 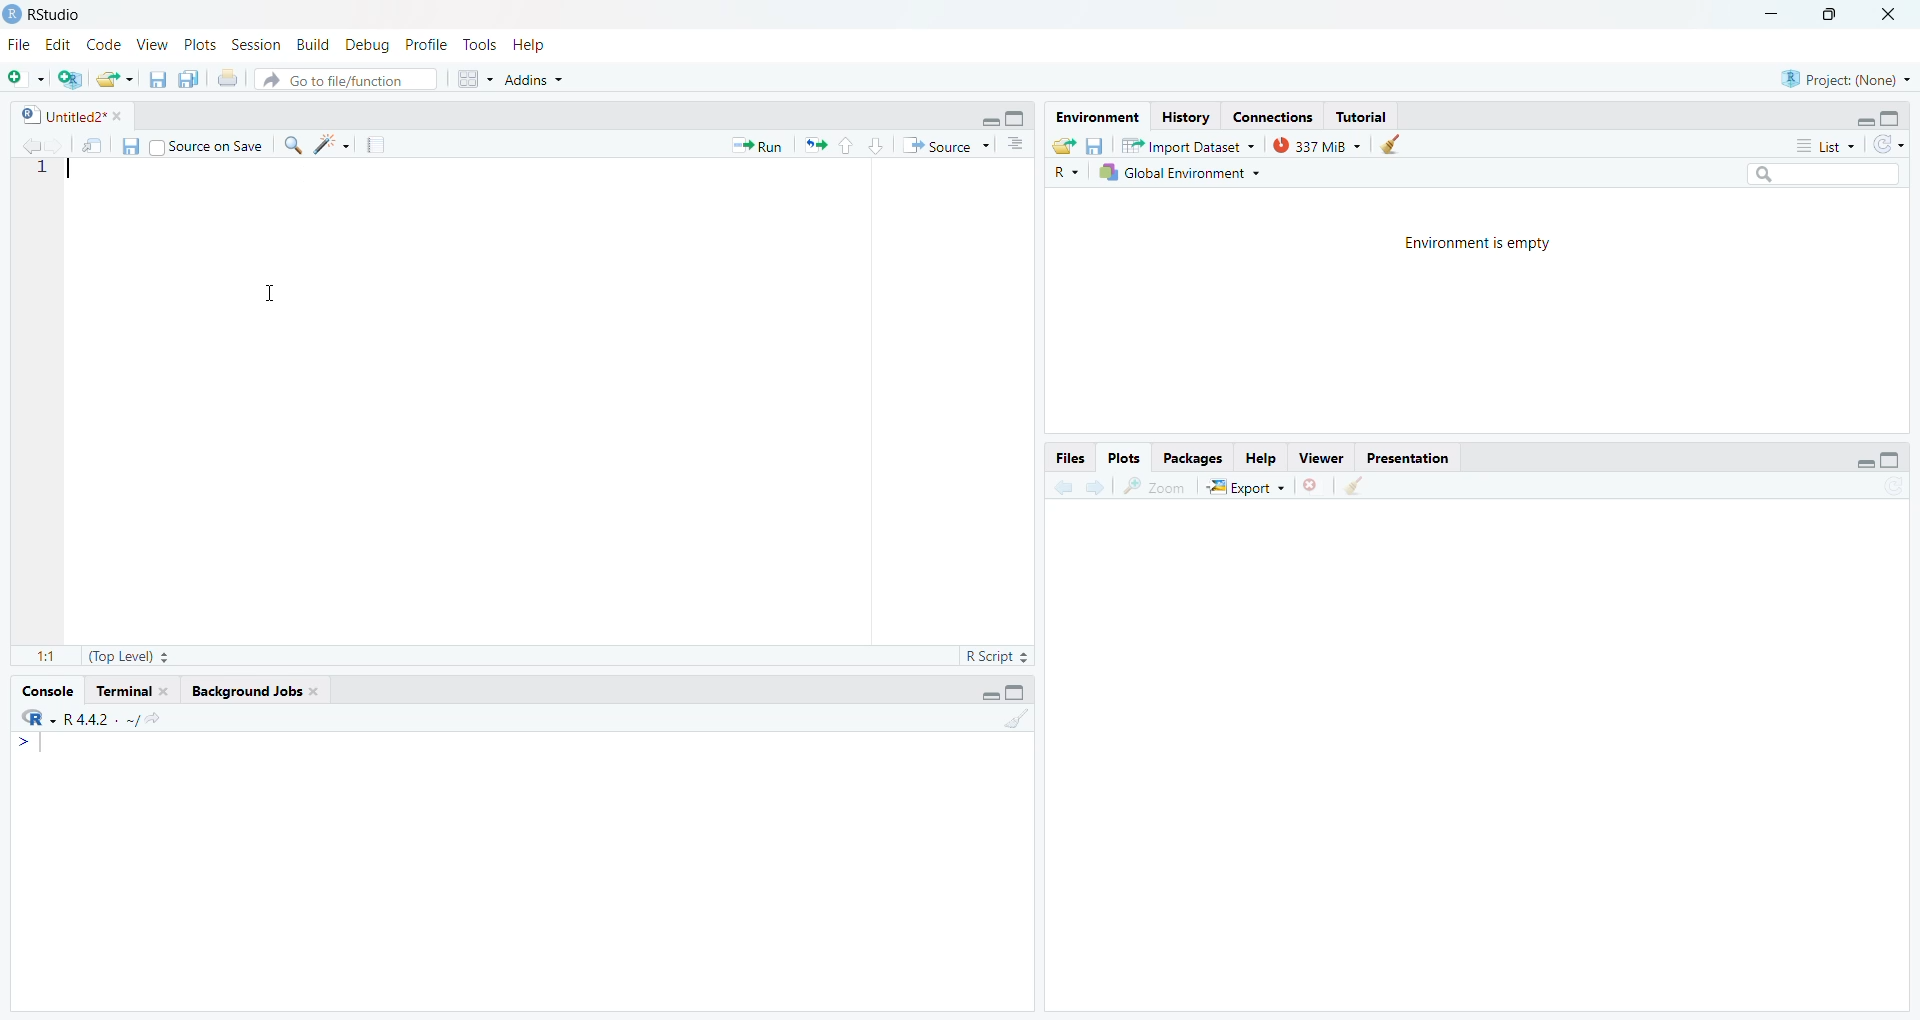 What do you see at coordinates (1018, 115) in the screenshot?
I see `hide console` at bounding box center [1018, 115].